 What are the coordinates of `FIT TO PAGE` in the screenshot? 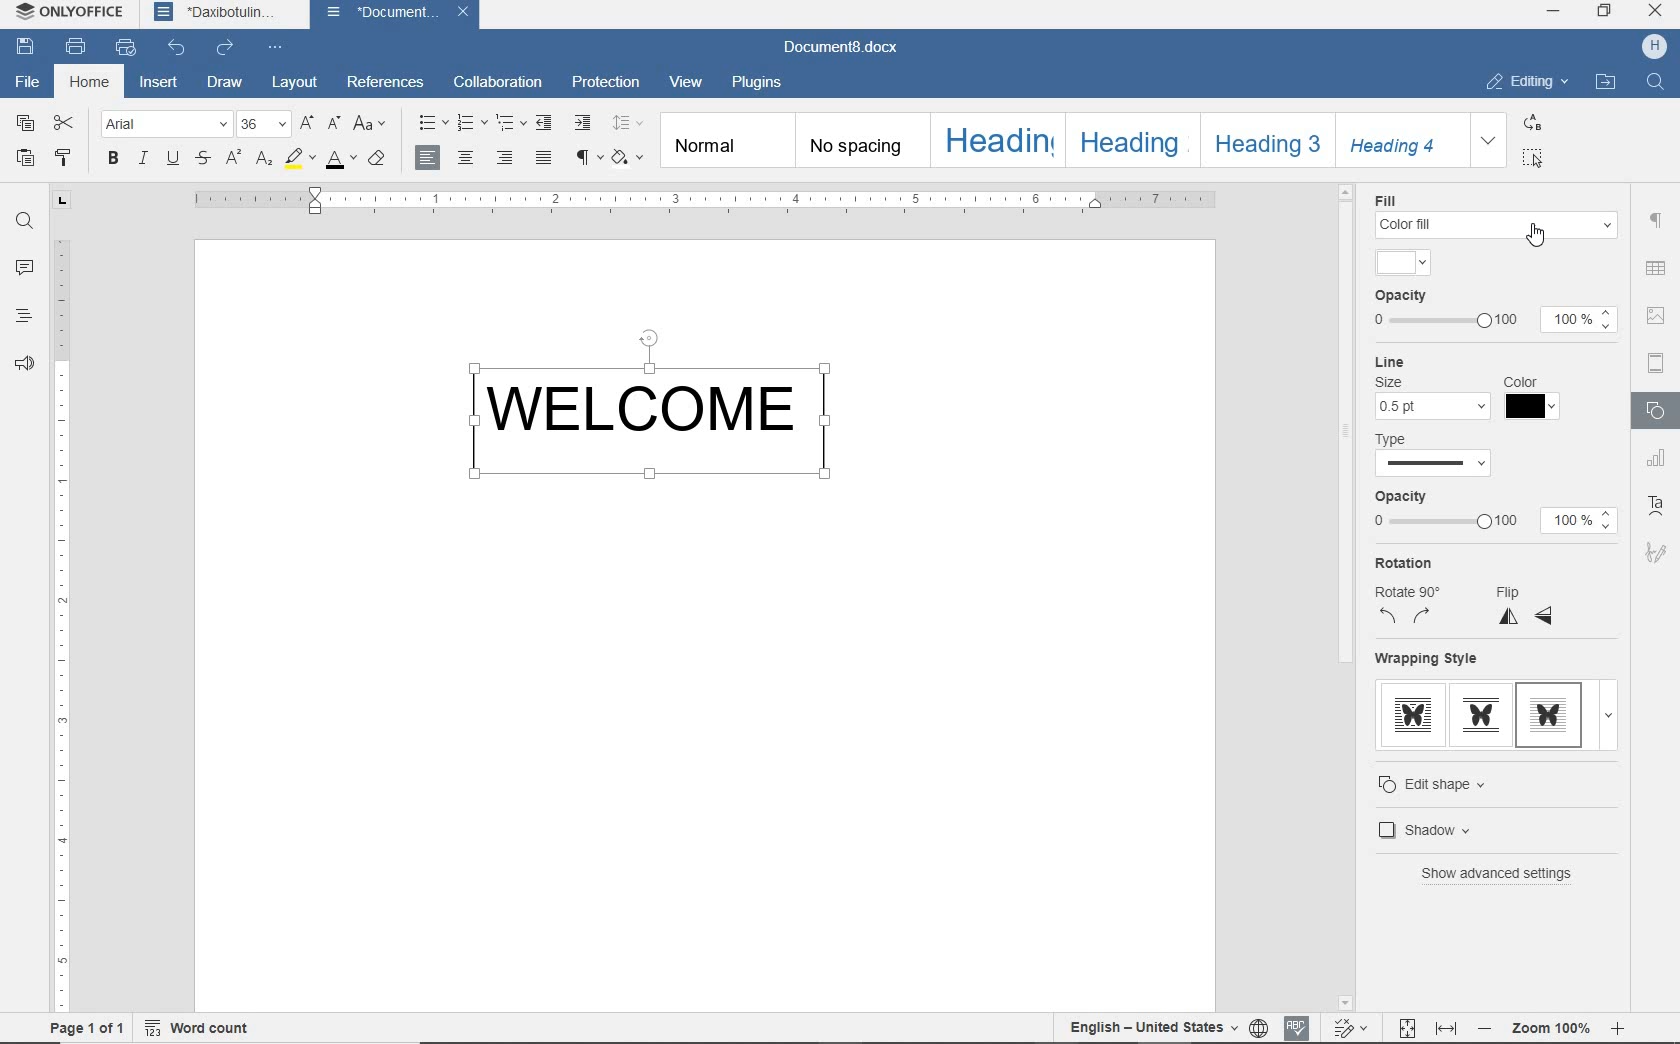 It's located at (1407, 1029).